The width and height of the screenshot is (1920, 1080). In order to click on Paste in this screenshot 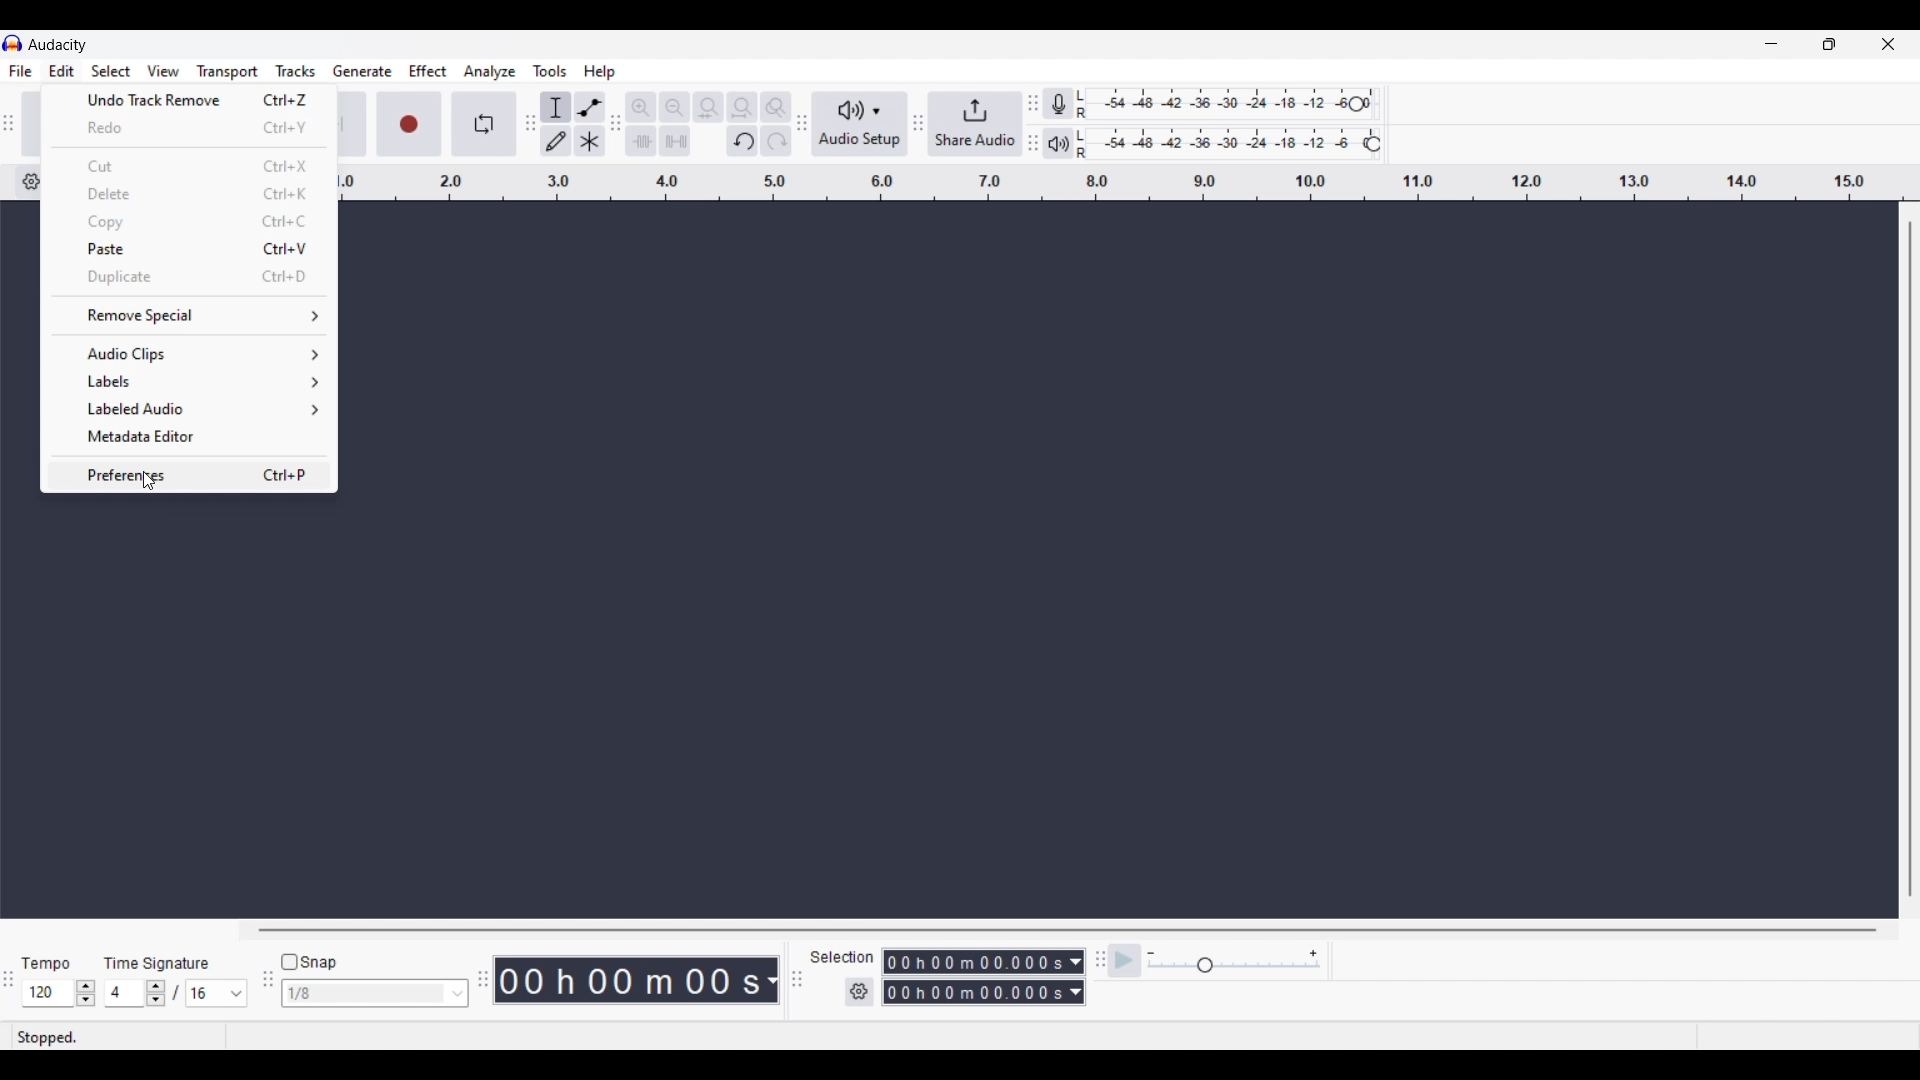, I will do `click(188, 248)`.